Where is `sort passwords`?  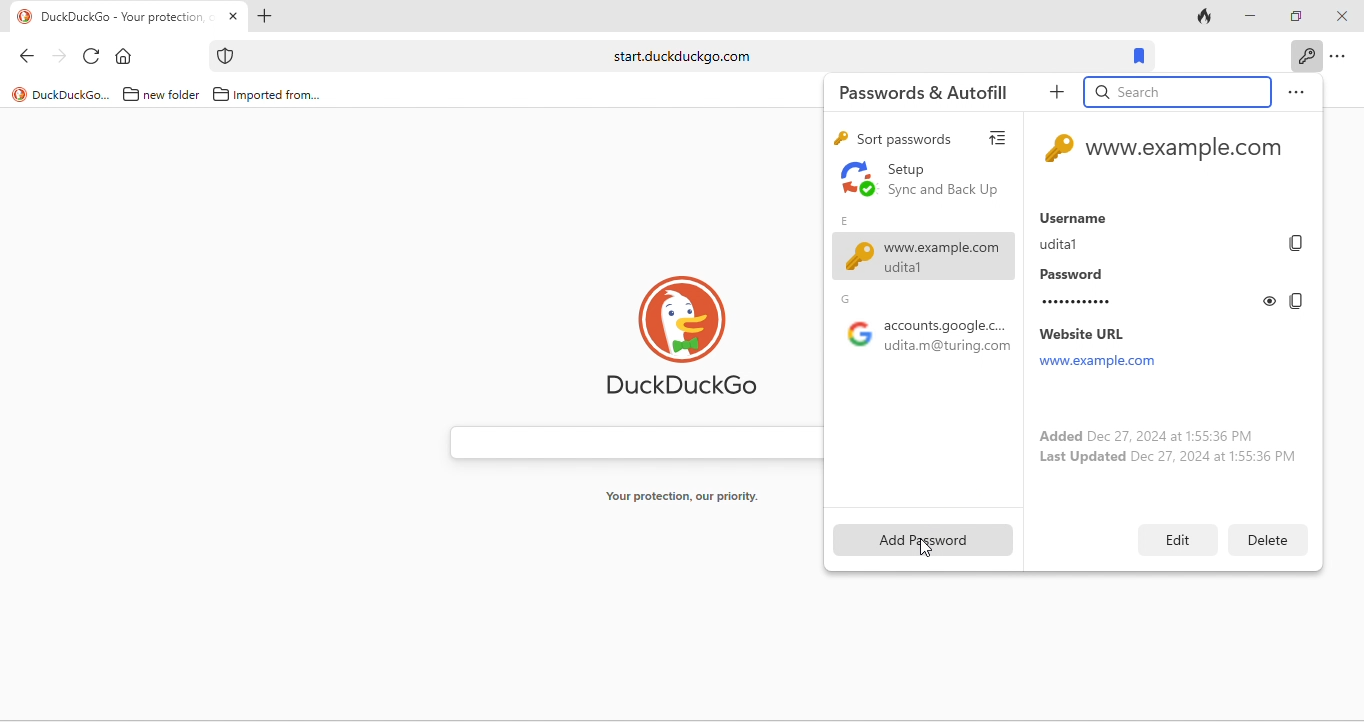 sort passwords is located at coordinates (905, 139).